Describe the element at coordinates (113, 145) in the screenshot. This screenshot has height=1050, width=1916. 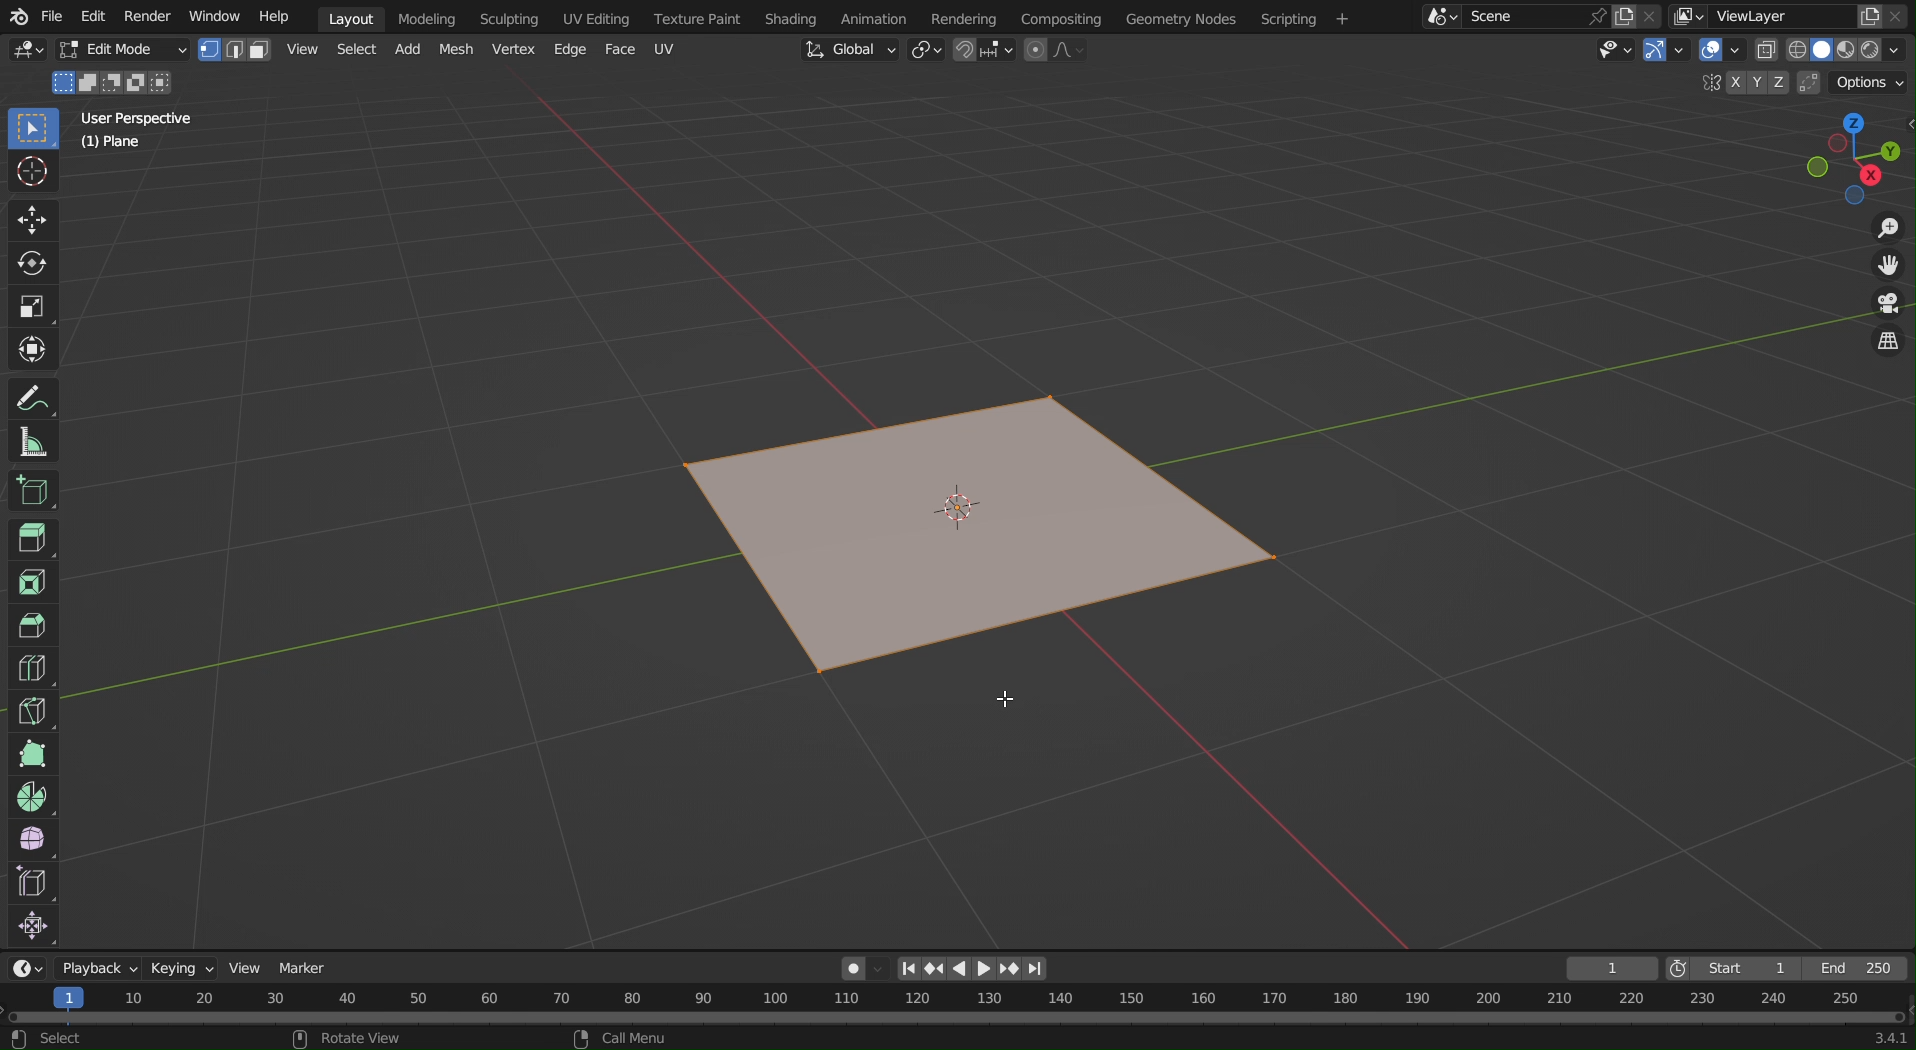
I see `Plane` at that location.